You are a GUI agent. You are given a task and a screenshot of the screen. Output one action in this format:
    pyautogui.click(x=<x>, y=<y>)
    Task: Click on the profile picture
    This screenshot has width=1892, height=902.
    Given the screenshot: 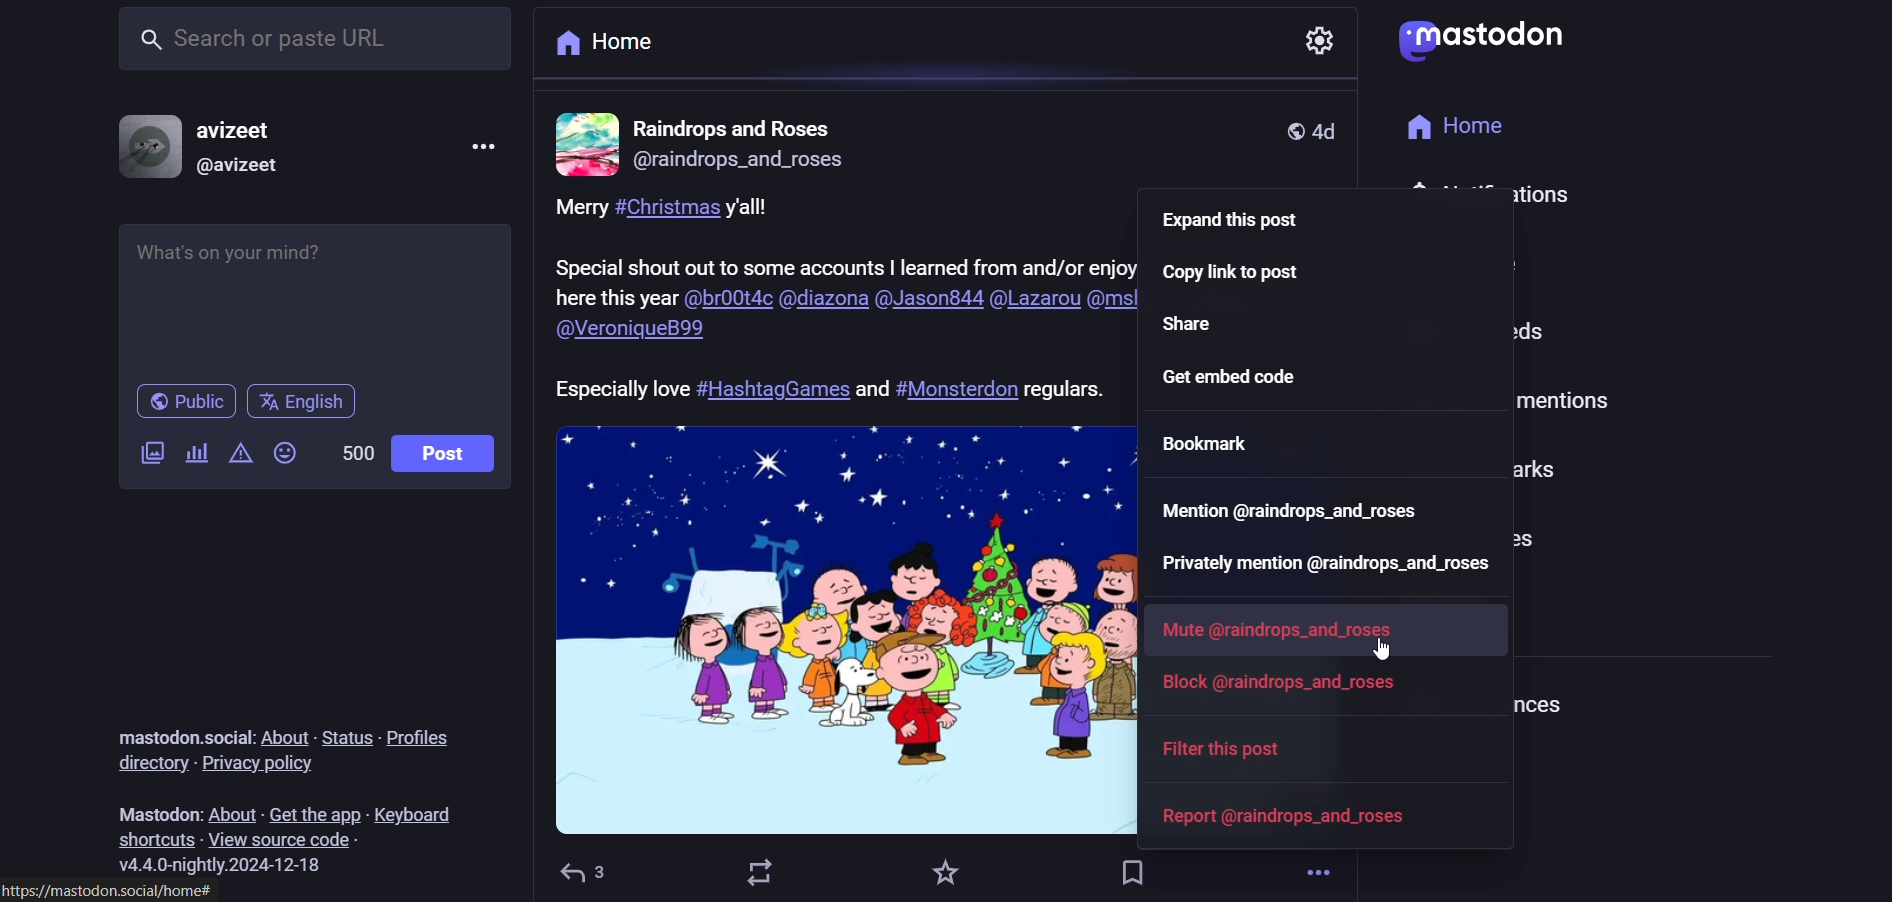 What is the action you would take?
    pyautogui.click(x=586, y=142)
    